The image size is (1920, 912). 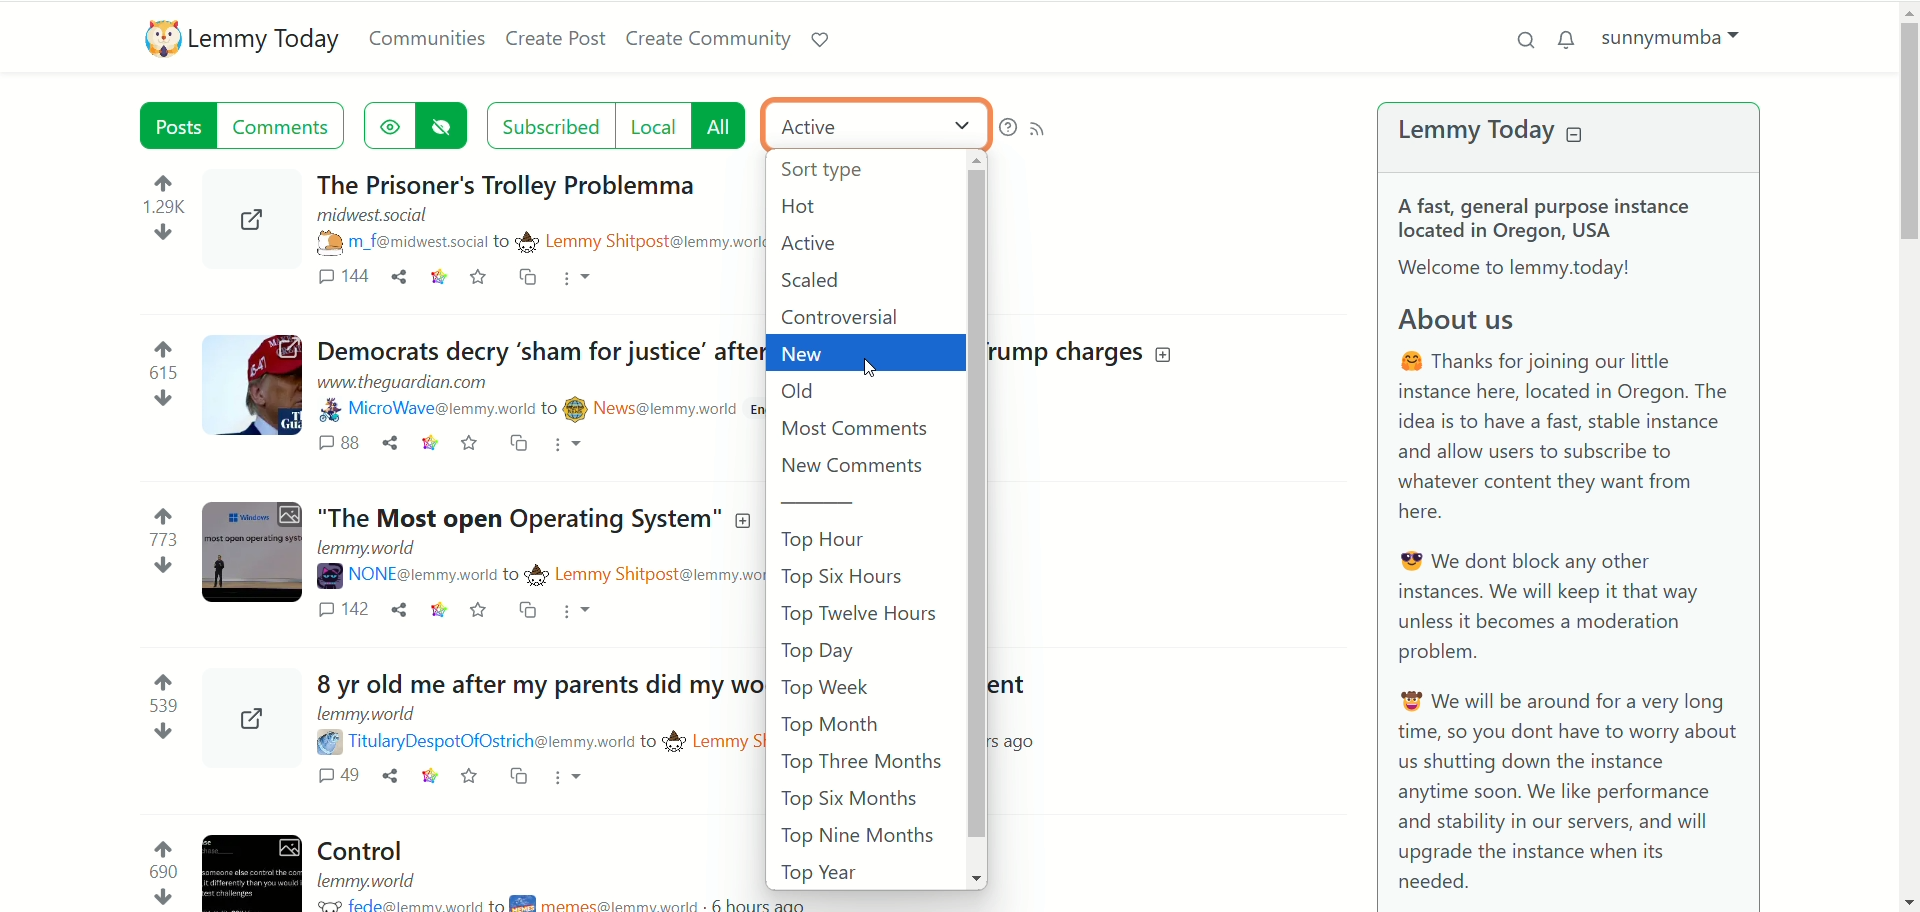 I want to click on lemmy today, so click(x=1495, y=130).